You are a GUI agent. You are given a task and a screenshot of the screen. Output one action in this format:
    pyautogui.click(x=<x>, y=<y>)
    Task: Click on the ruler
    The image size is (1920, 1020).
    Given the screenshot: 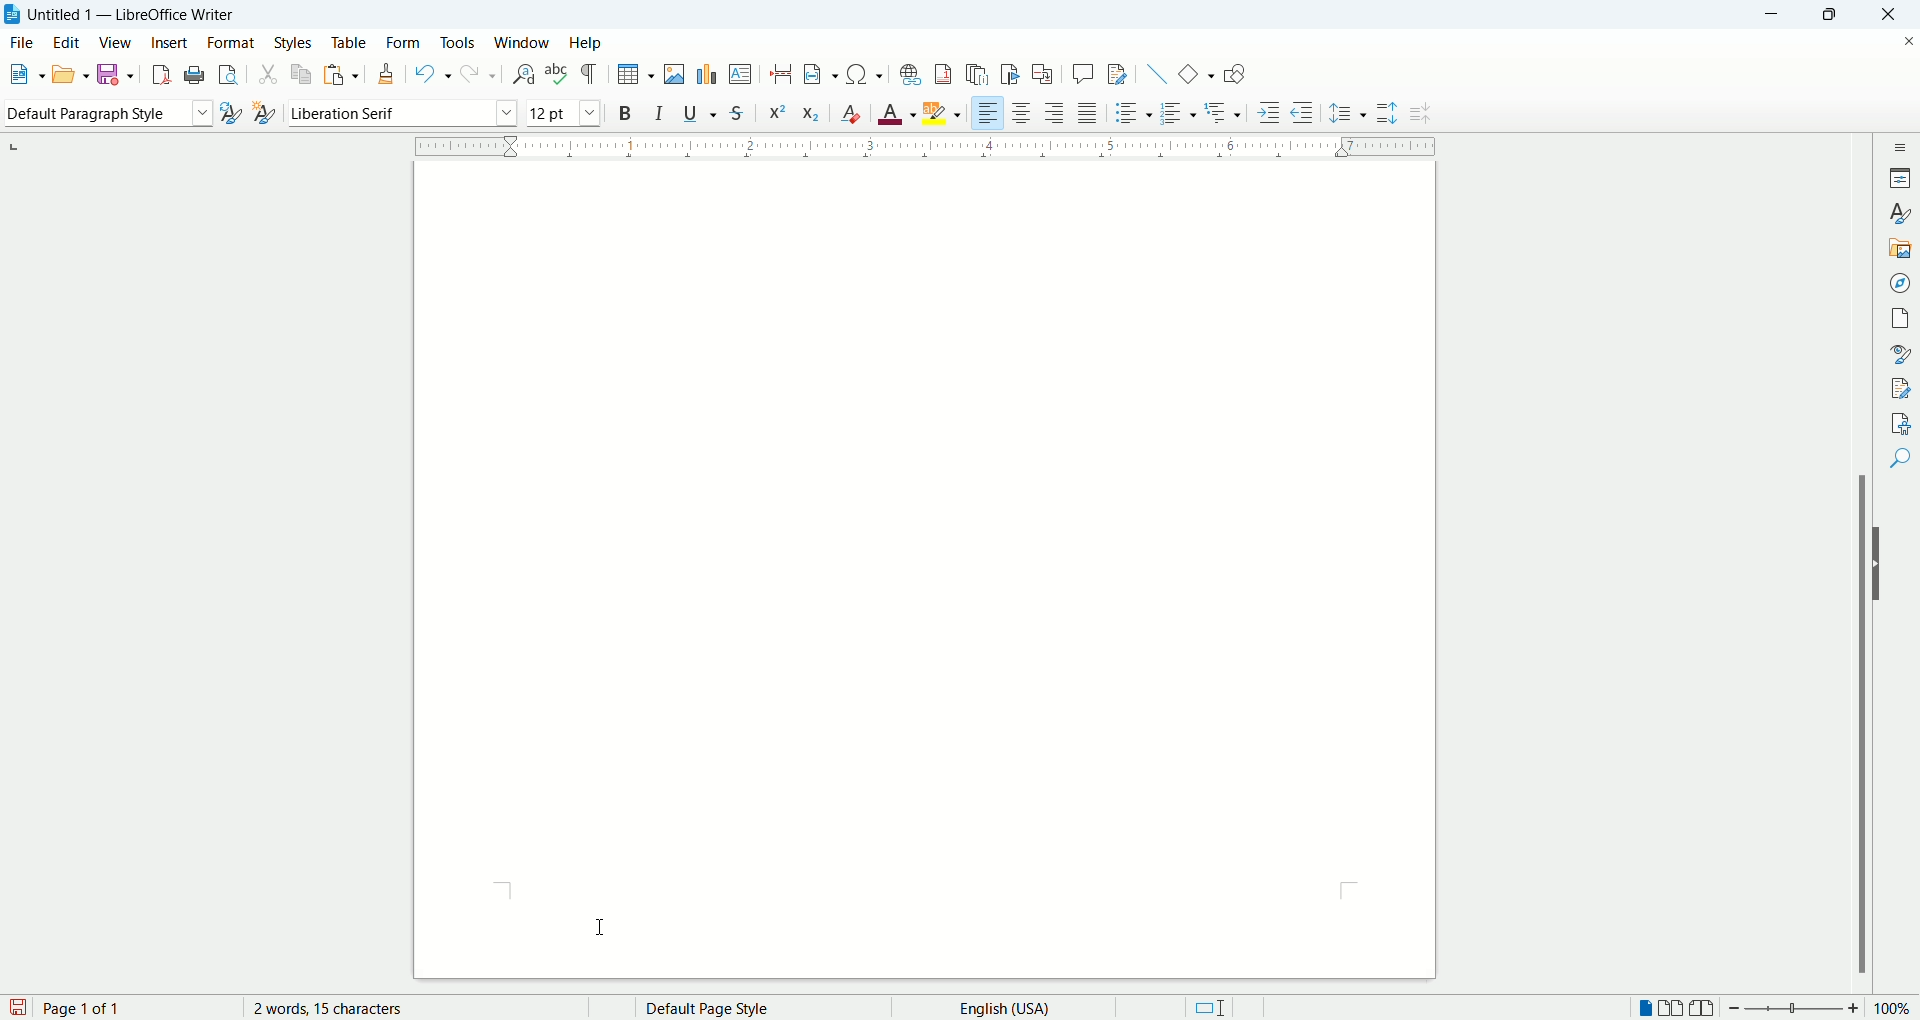 What is the action you would take?
    pyautogui.click(x=925, y=144)
    